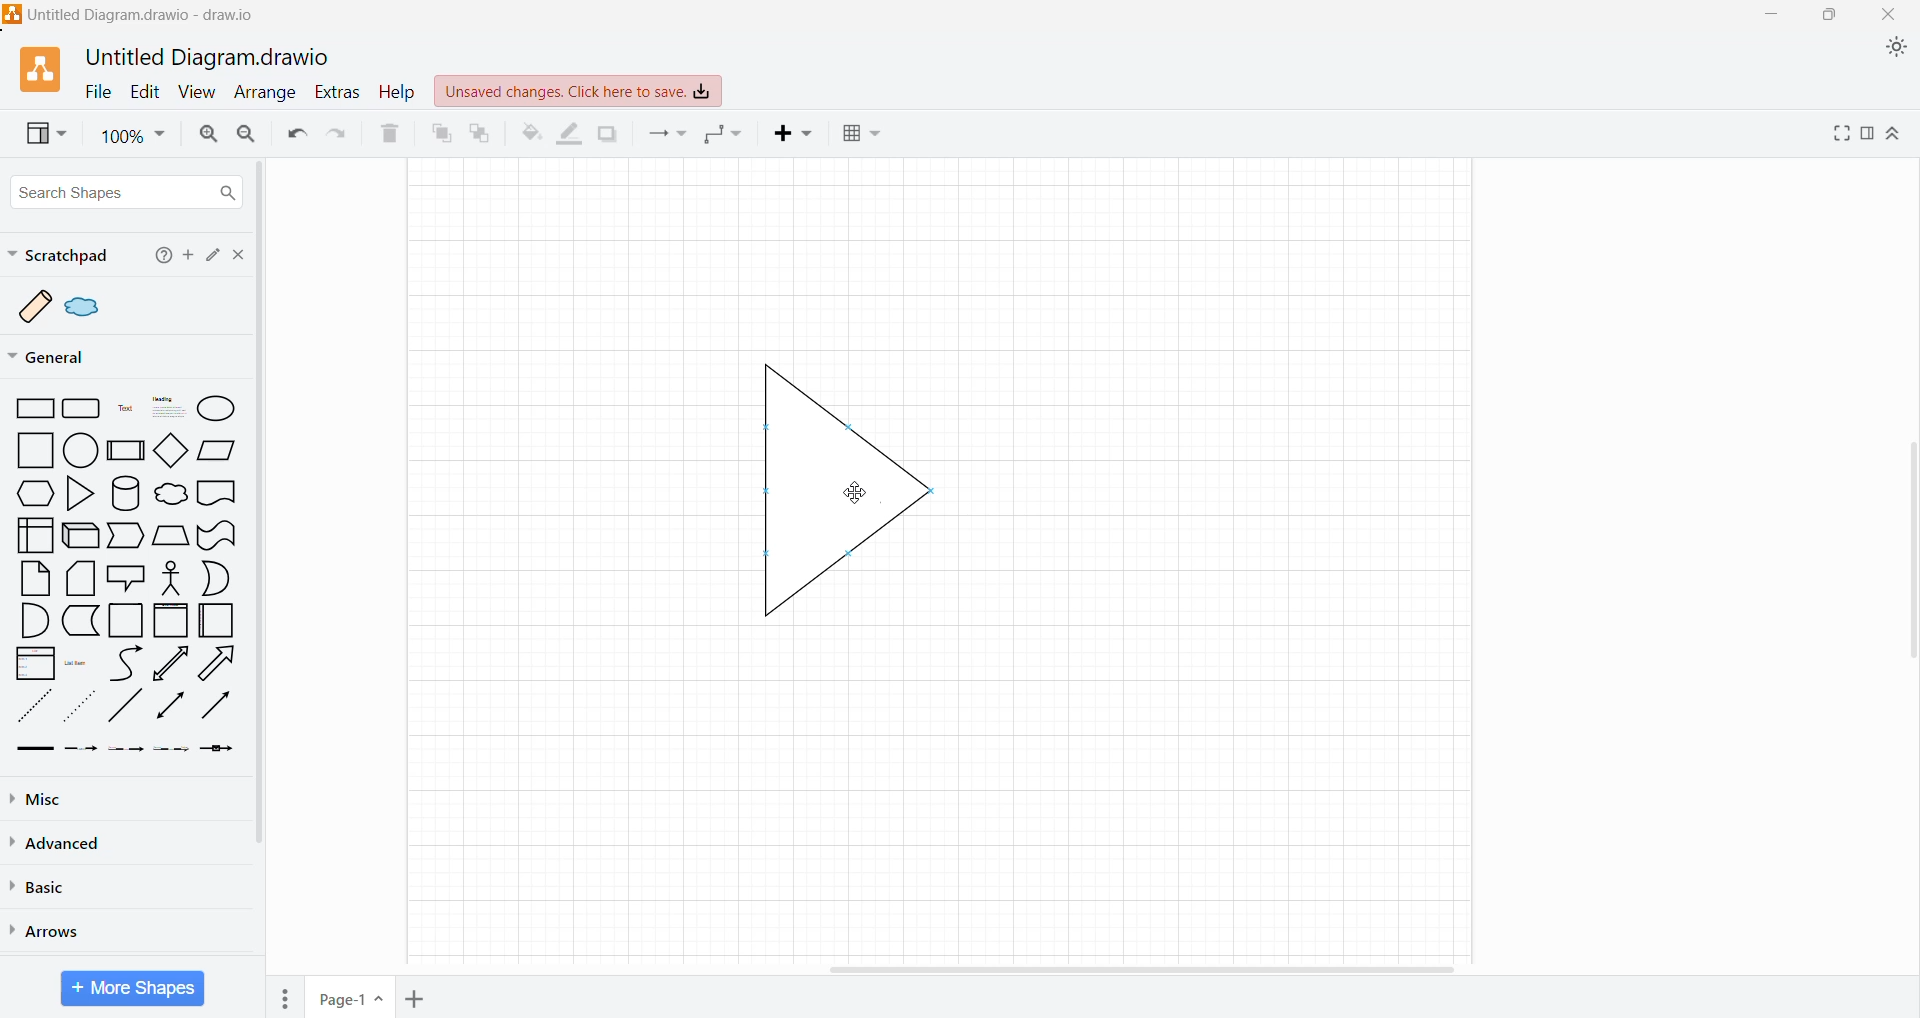 The height and width of the screenshot is (1018, 1920). Describe the element at coordinates (1148, 966) in the screenshot. I see `Horizontal Scroll Bar` at that location.